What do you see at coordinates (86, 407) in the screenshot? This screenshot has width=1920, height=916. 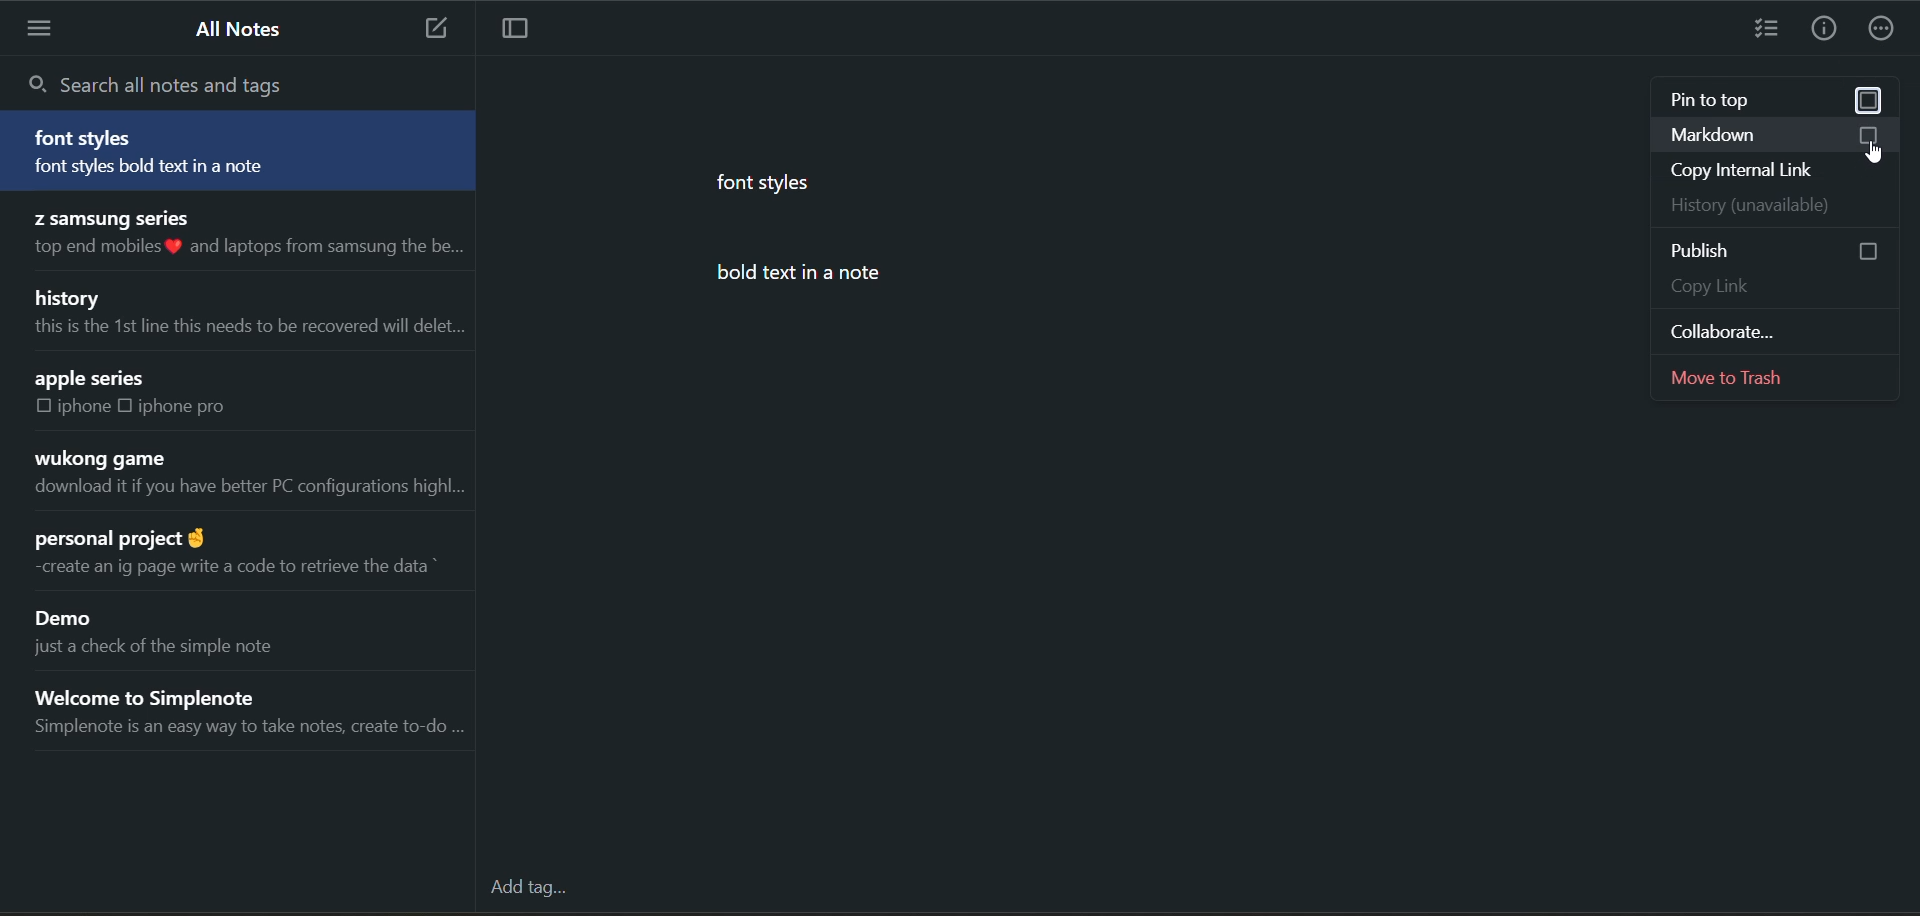 I see `iphone` at bounding box center [86, 407].